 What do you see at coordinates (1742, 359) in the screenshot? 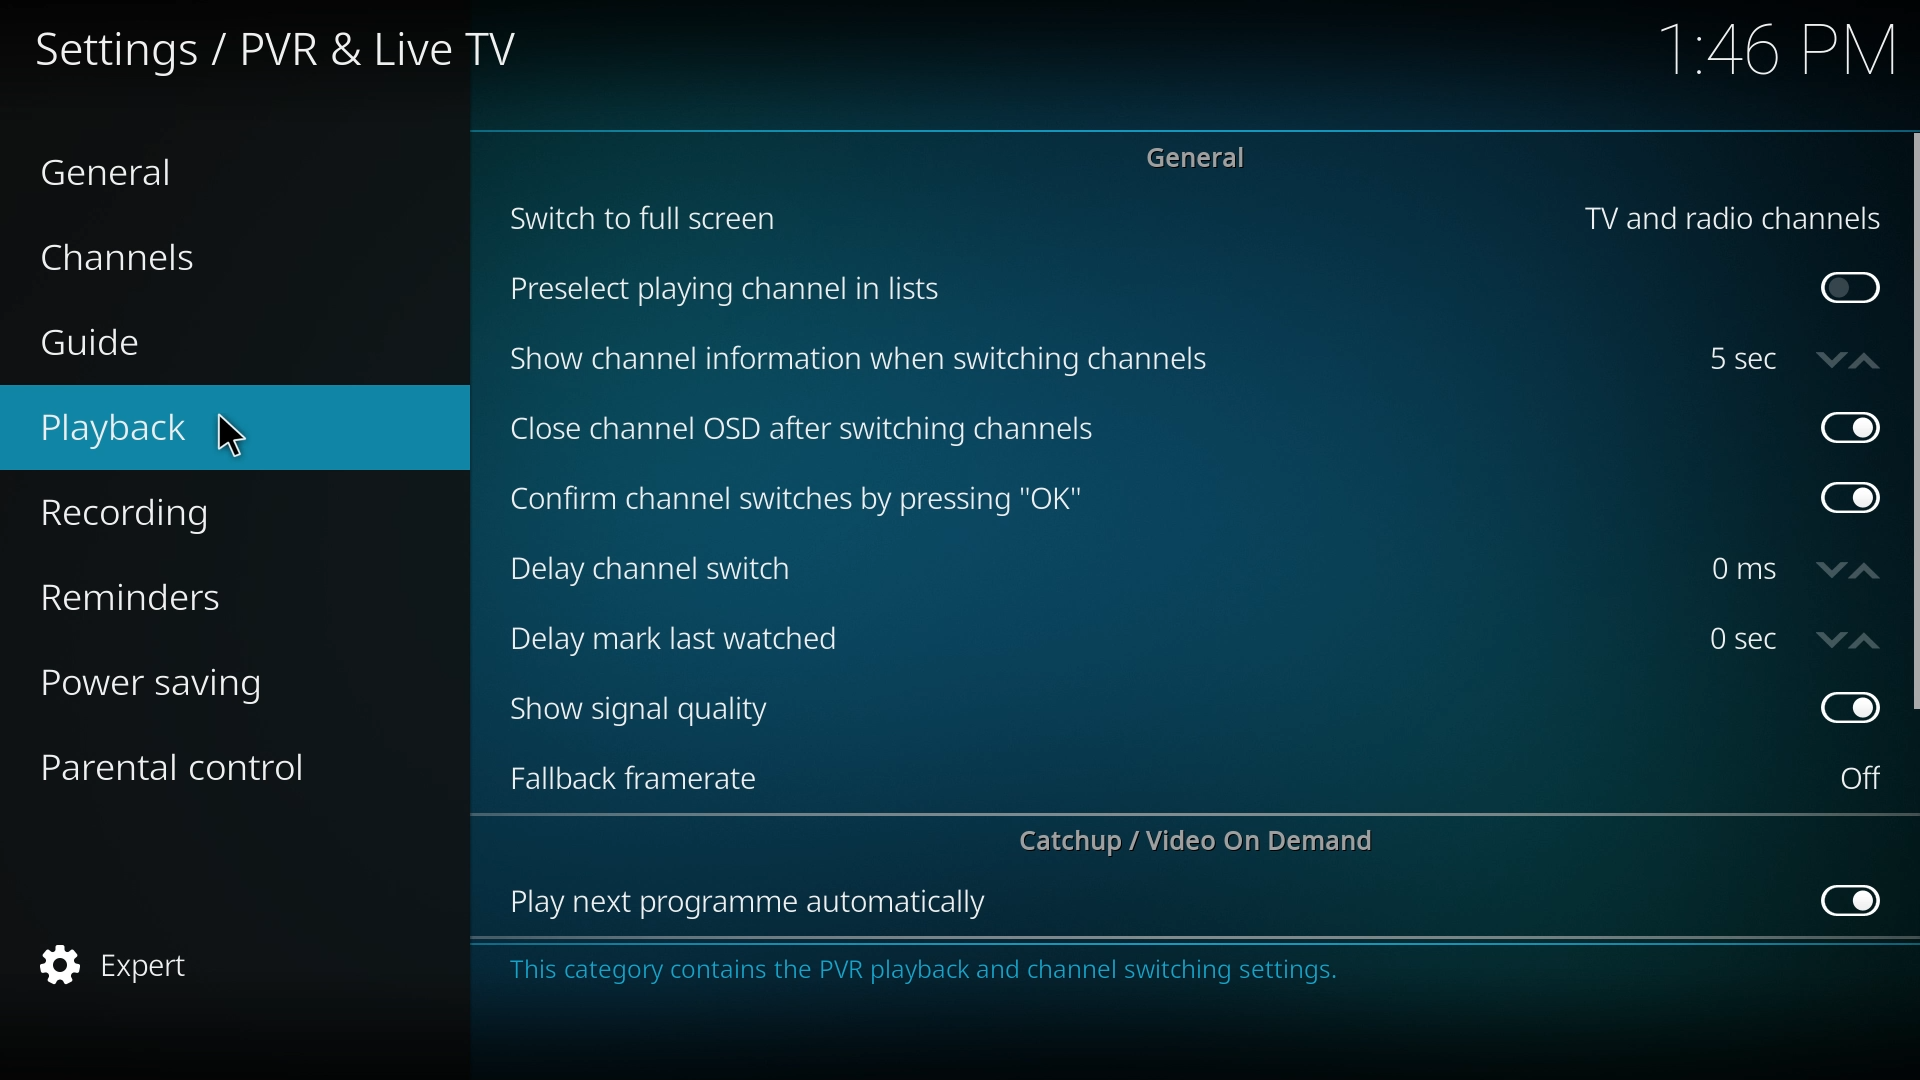
I see `time` at bounding box center [1742, 359].